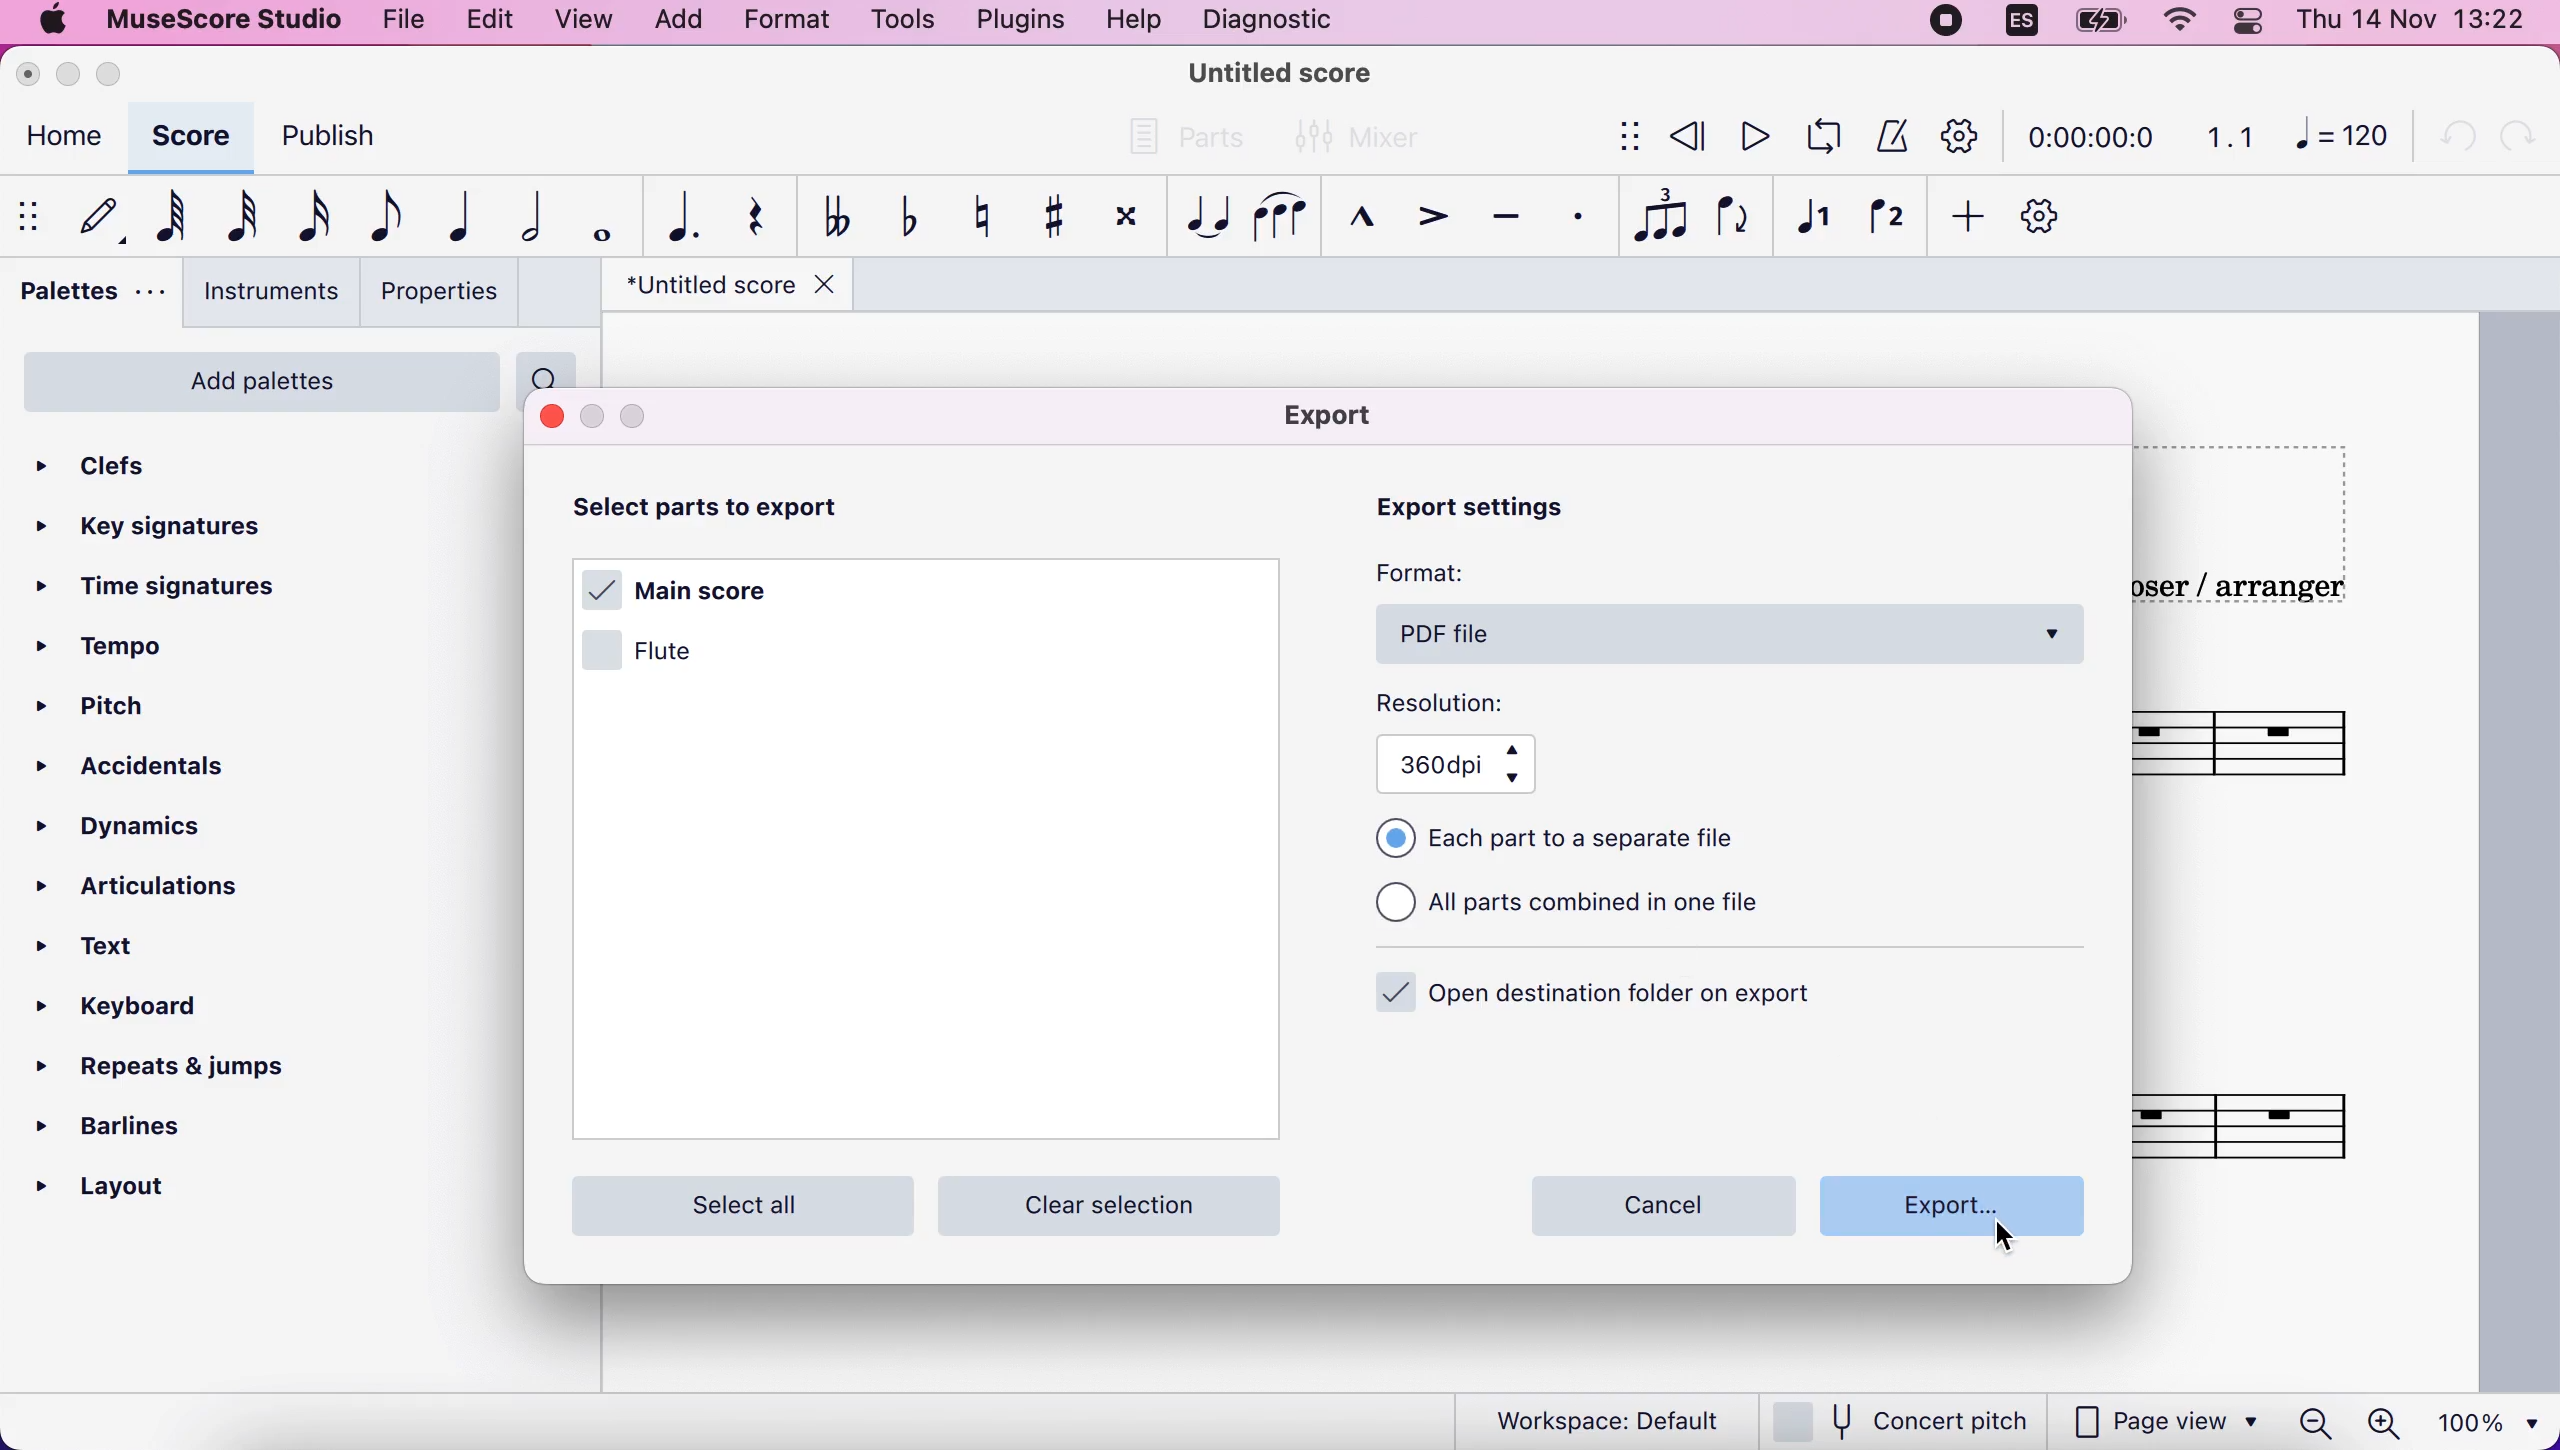 Image resolution: width=2560 pixels, height=1450 pixels. What do you see at coordinates (1272, 17) in the screenshot?
I see `diagnostic` at bounding box center [1272, 17].